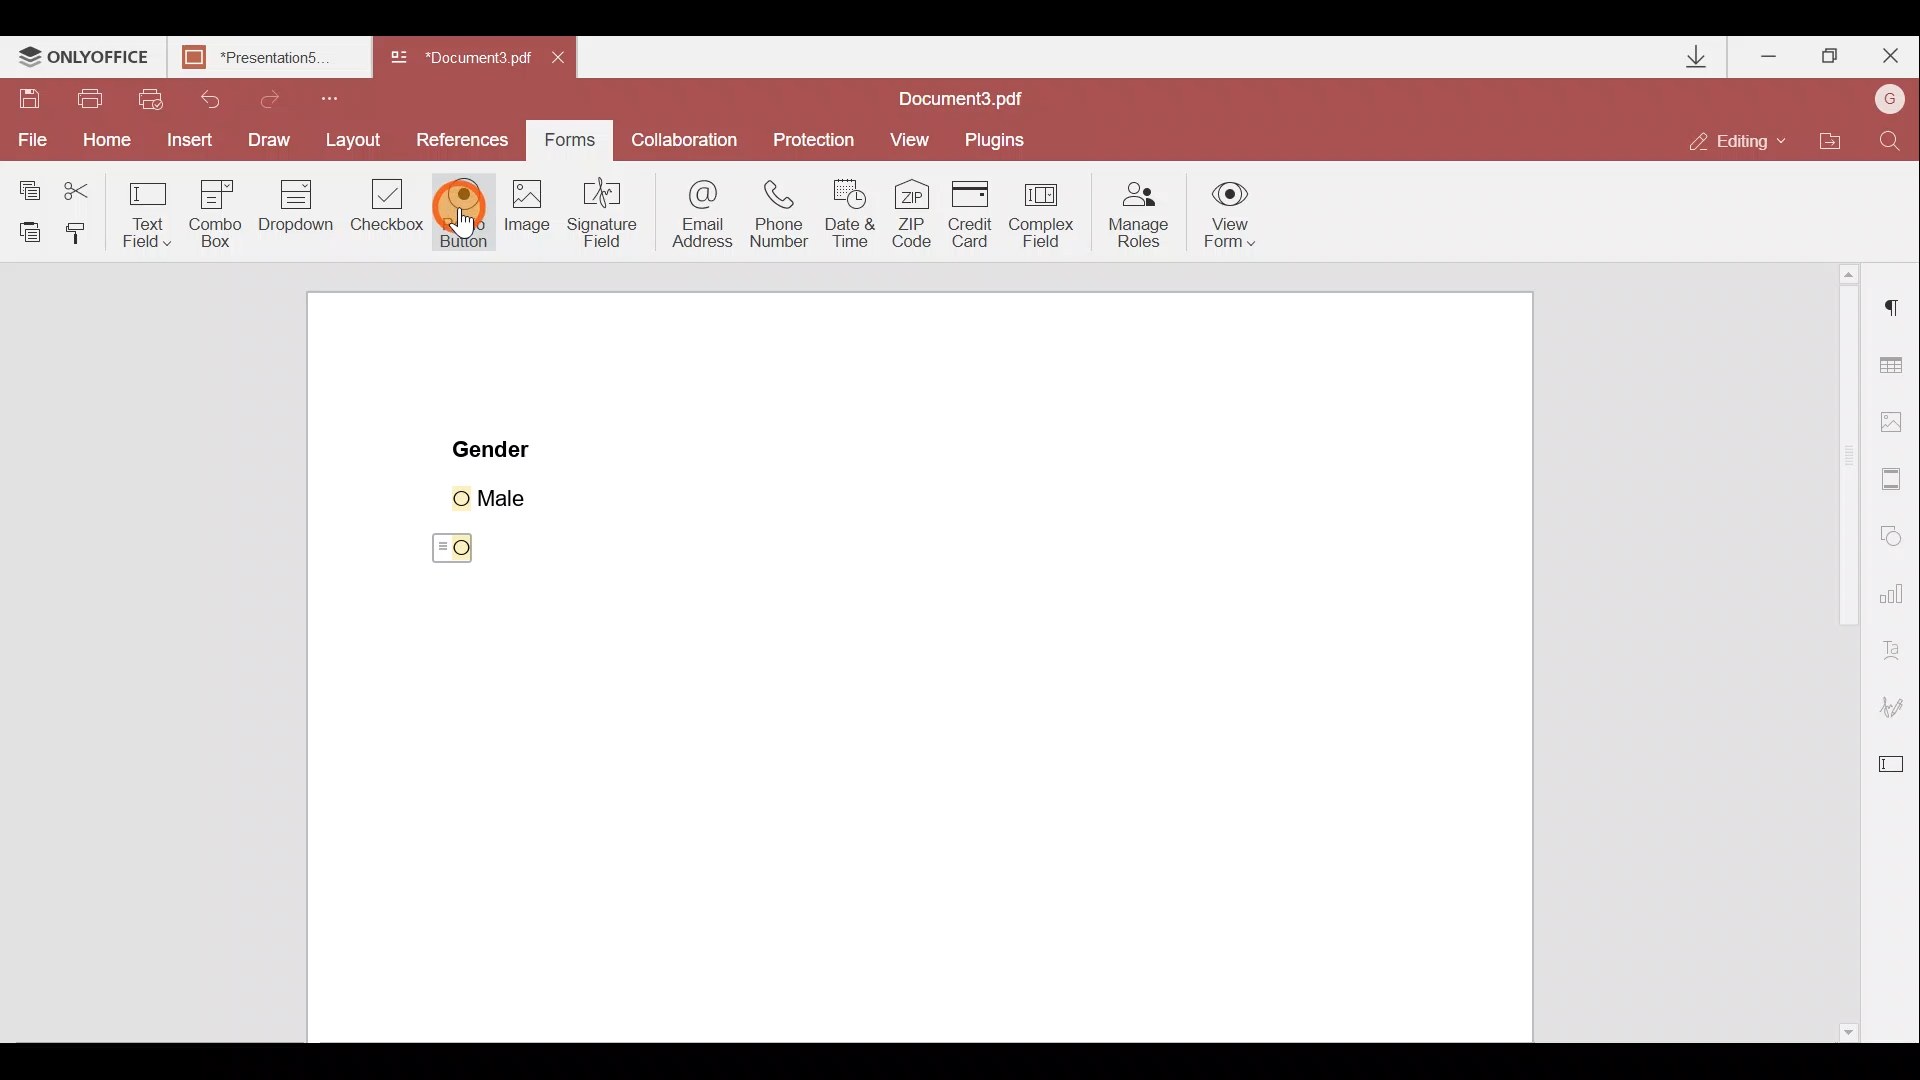 The image size is (1920, 1080). Describe the element at coordinates (1048, 211) in the screenshot. I see `Complex field` at that location.